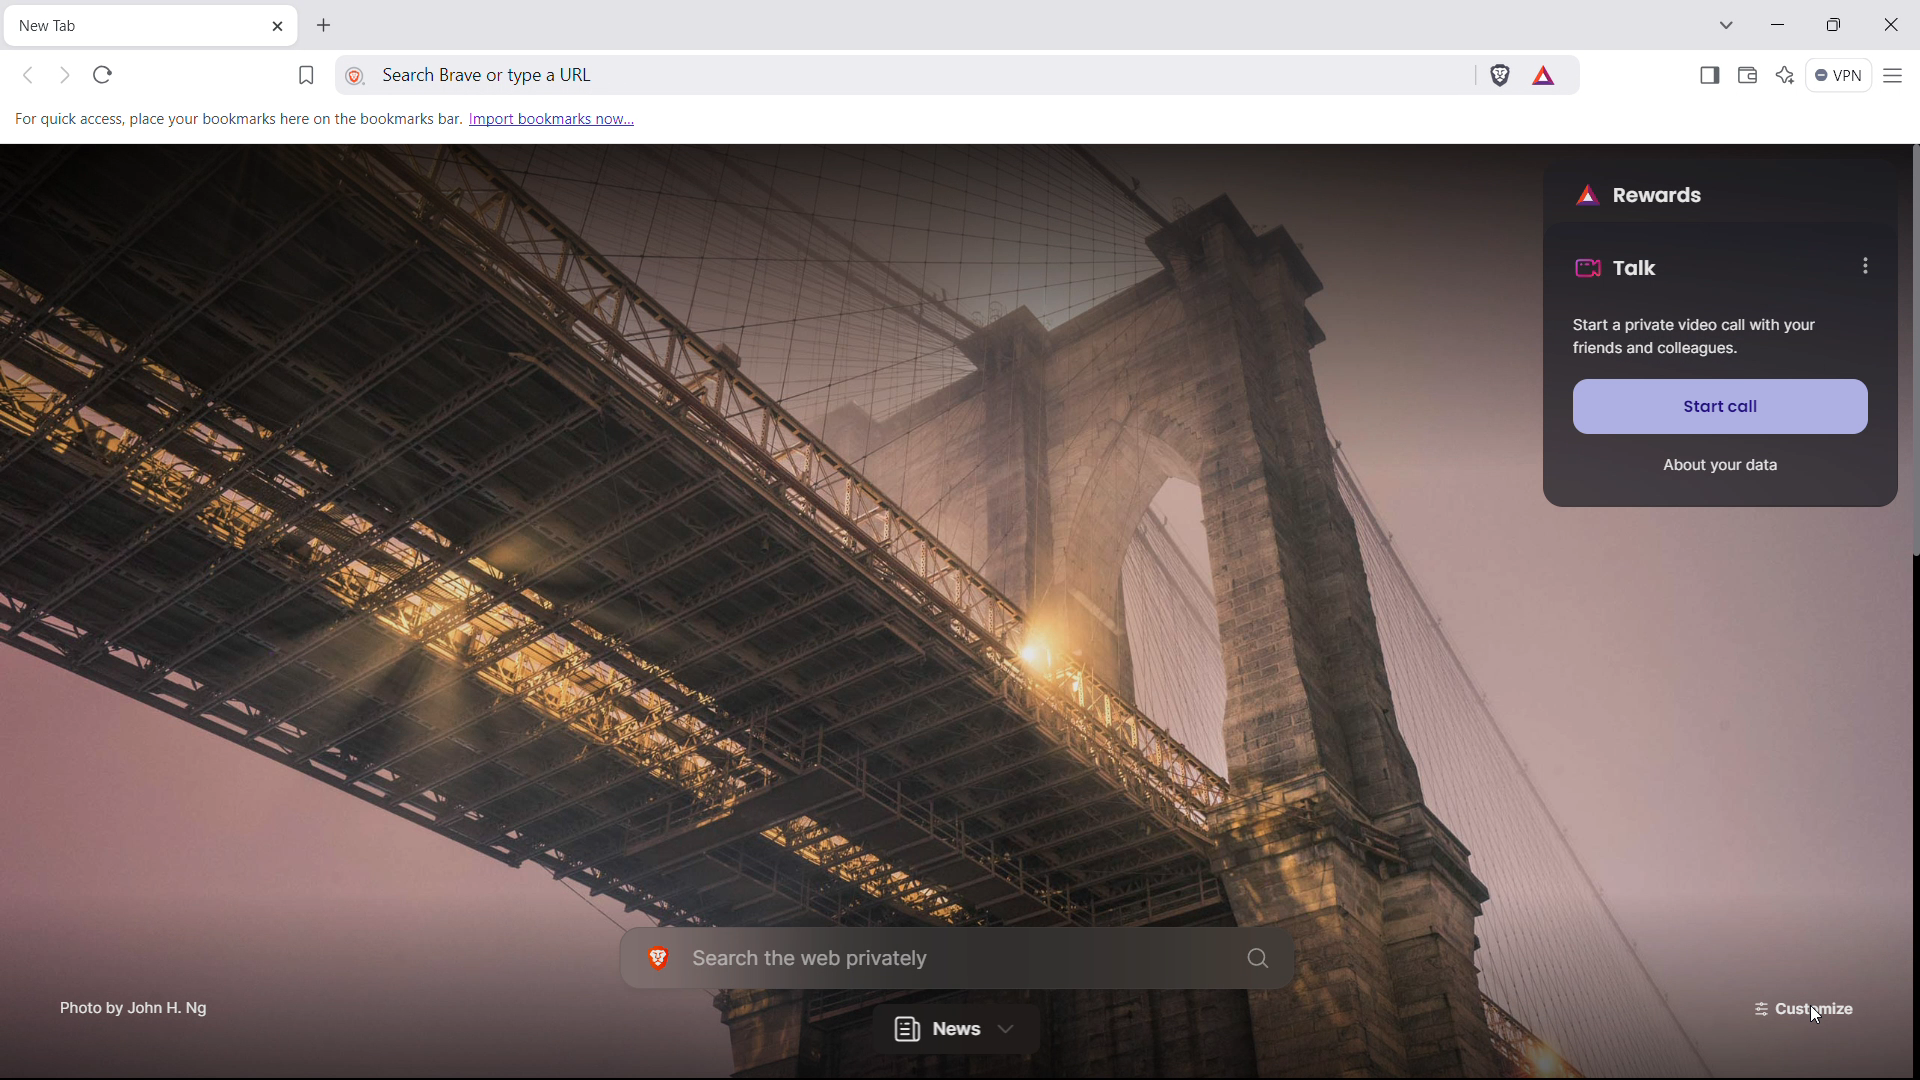 The height and width of the screenshot is (1080, 1920). What do you see at coordinates (1786, 75) in the screenshot?
I see `leo AI` at bounding box center [1786, 75].